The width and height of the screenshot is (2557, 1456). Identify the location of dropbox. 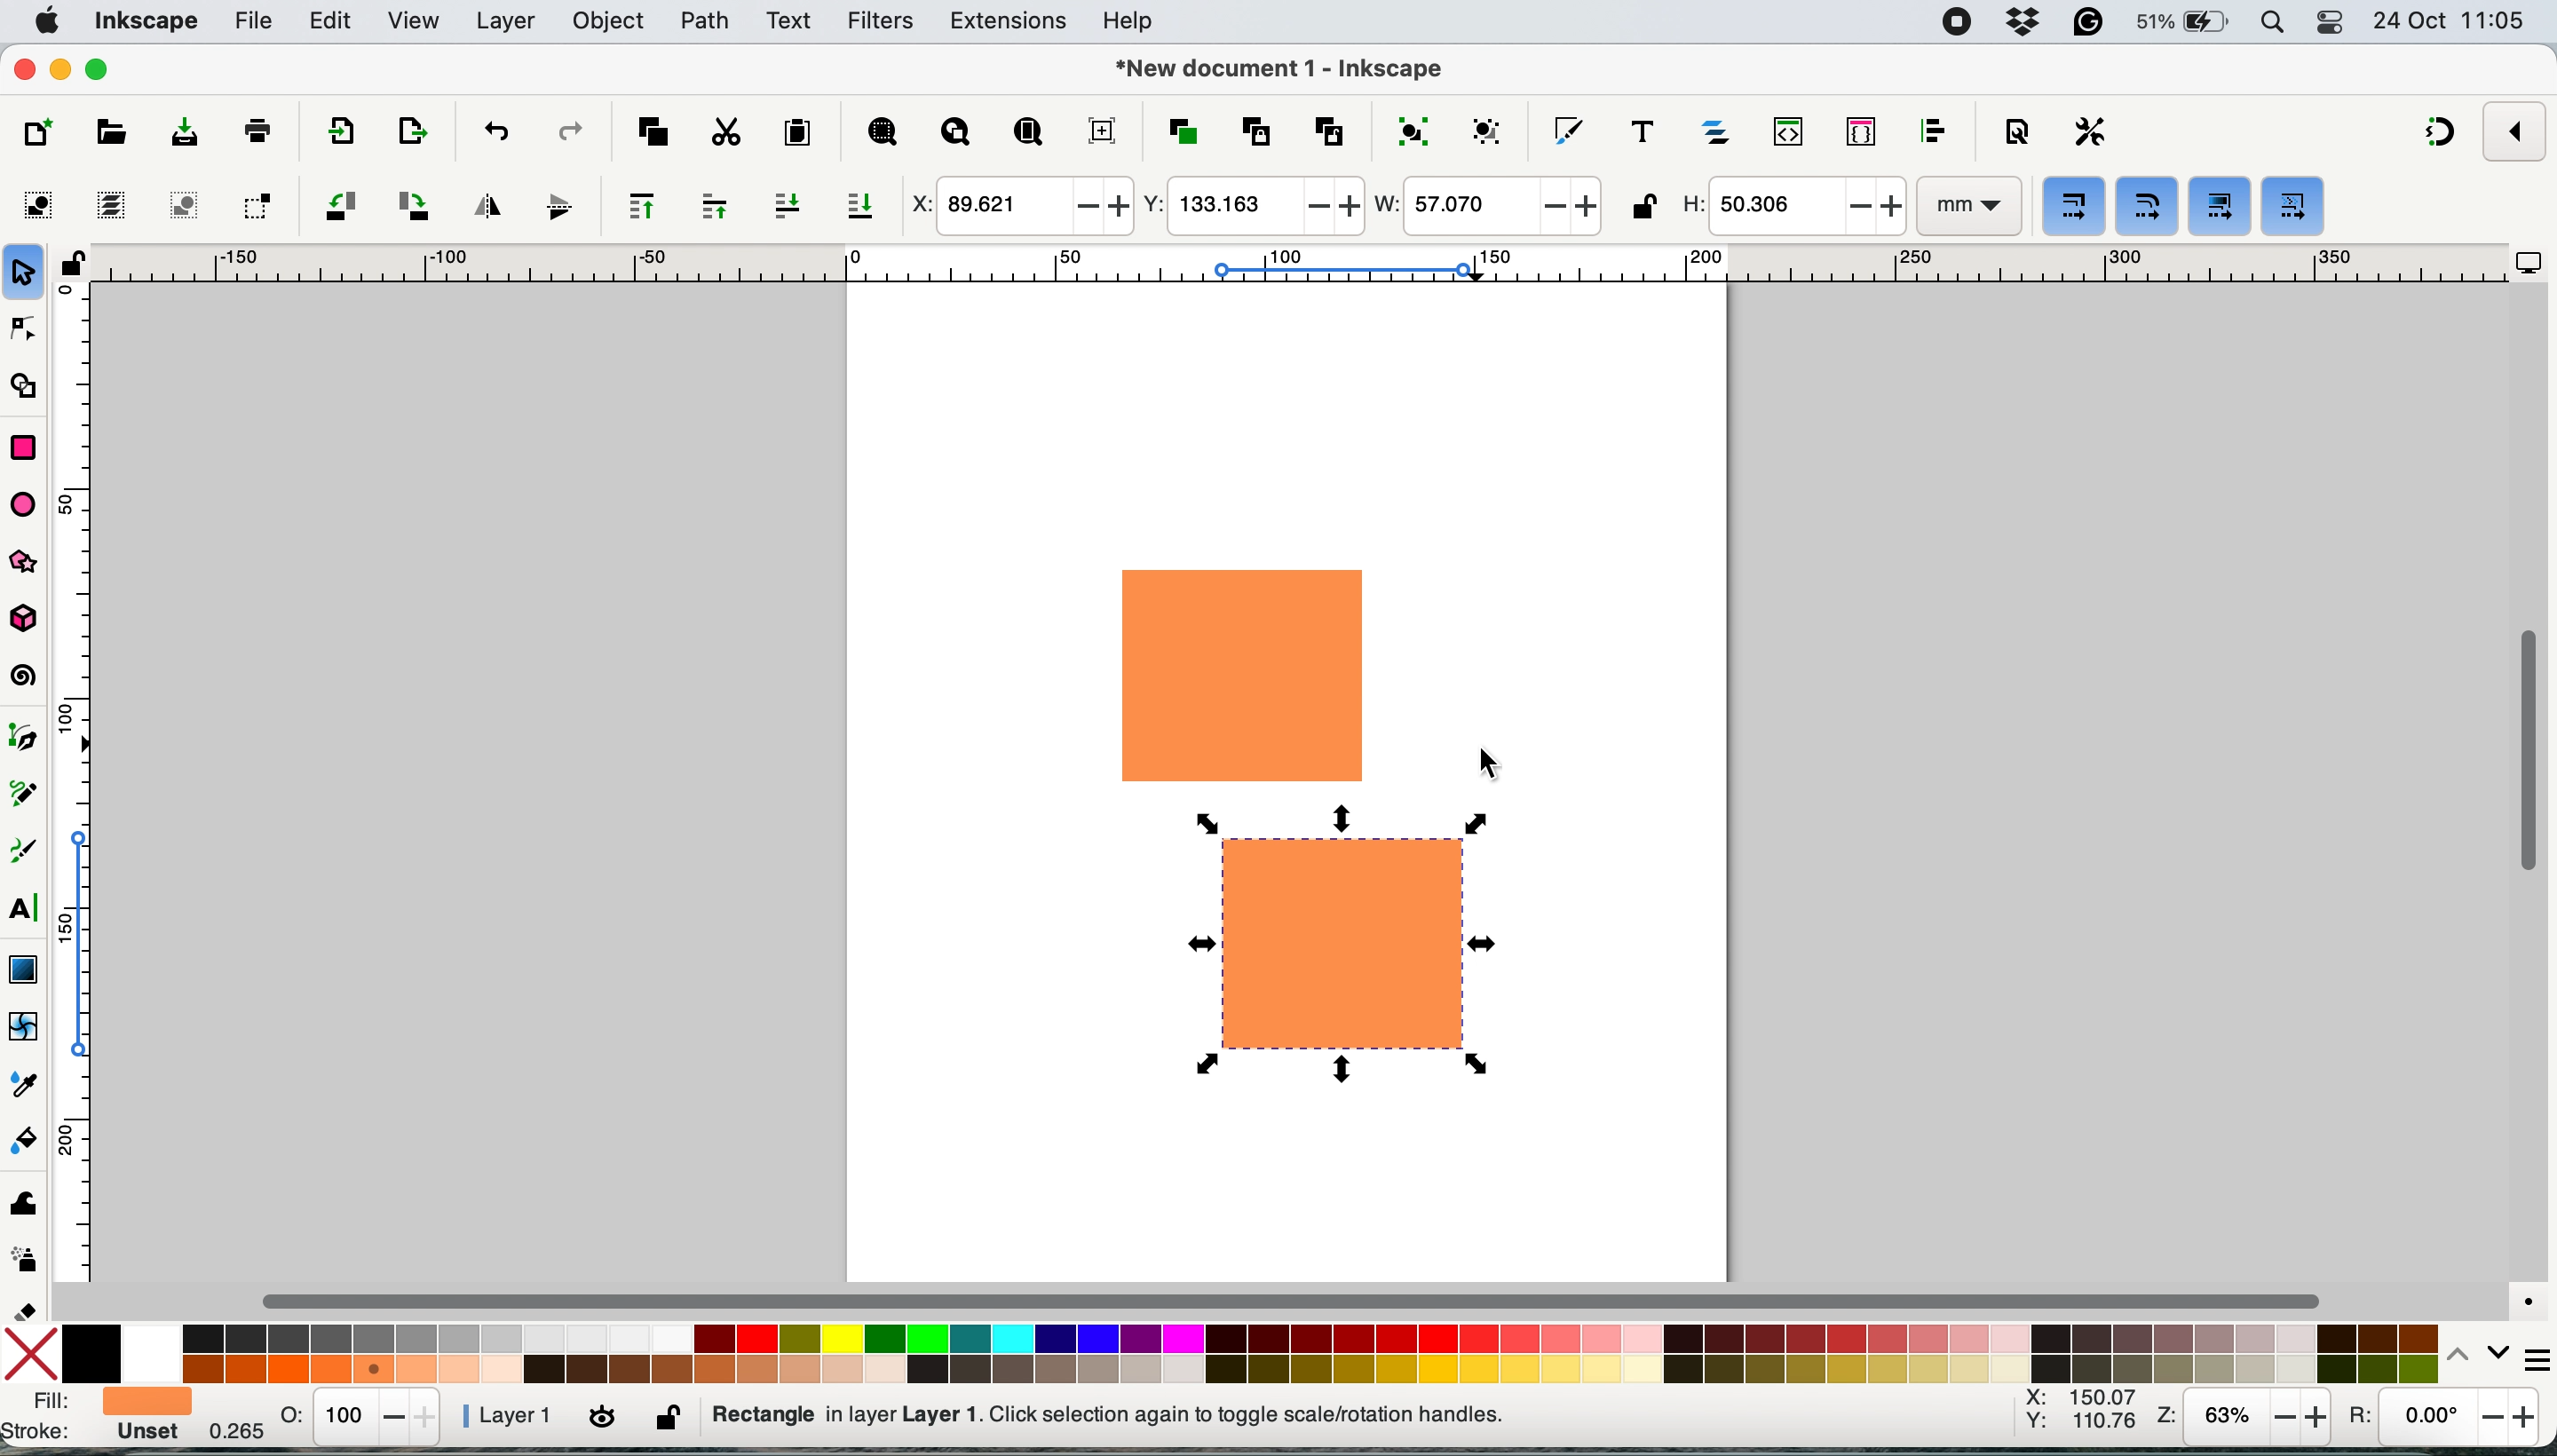
(2027, 22).